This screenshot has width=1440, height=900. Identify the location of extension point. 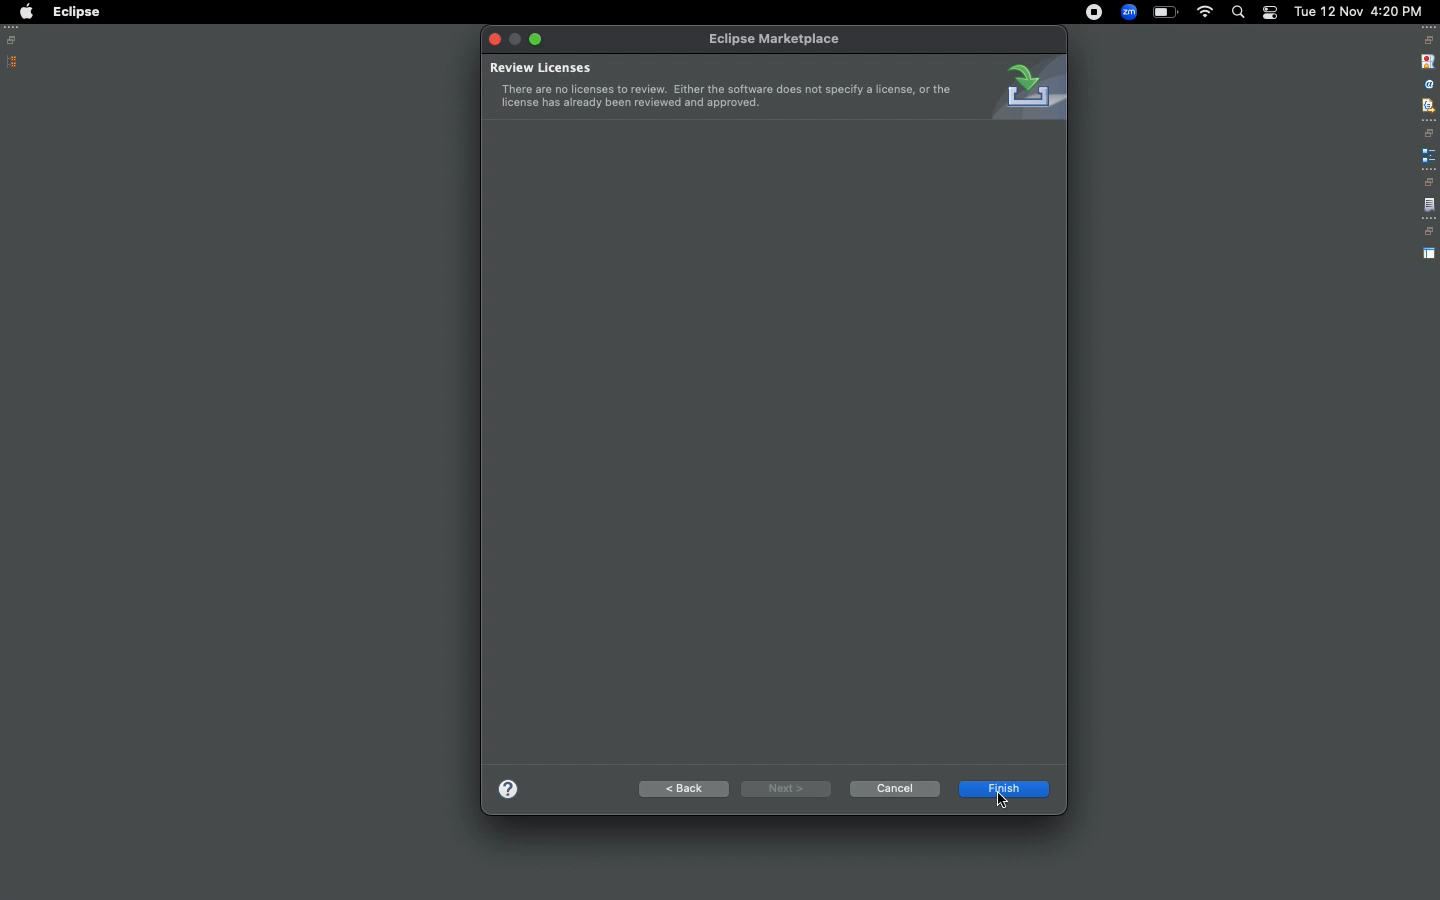
(1428, 155).